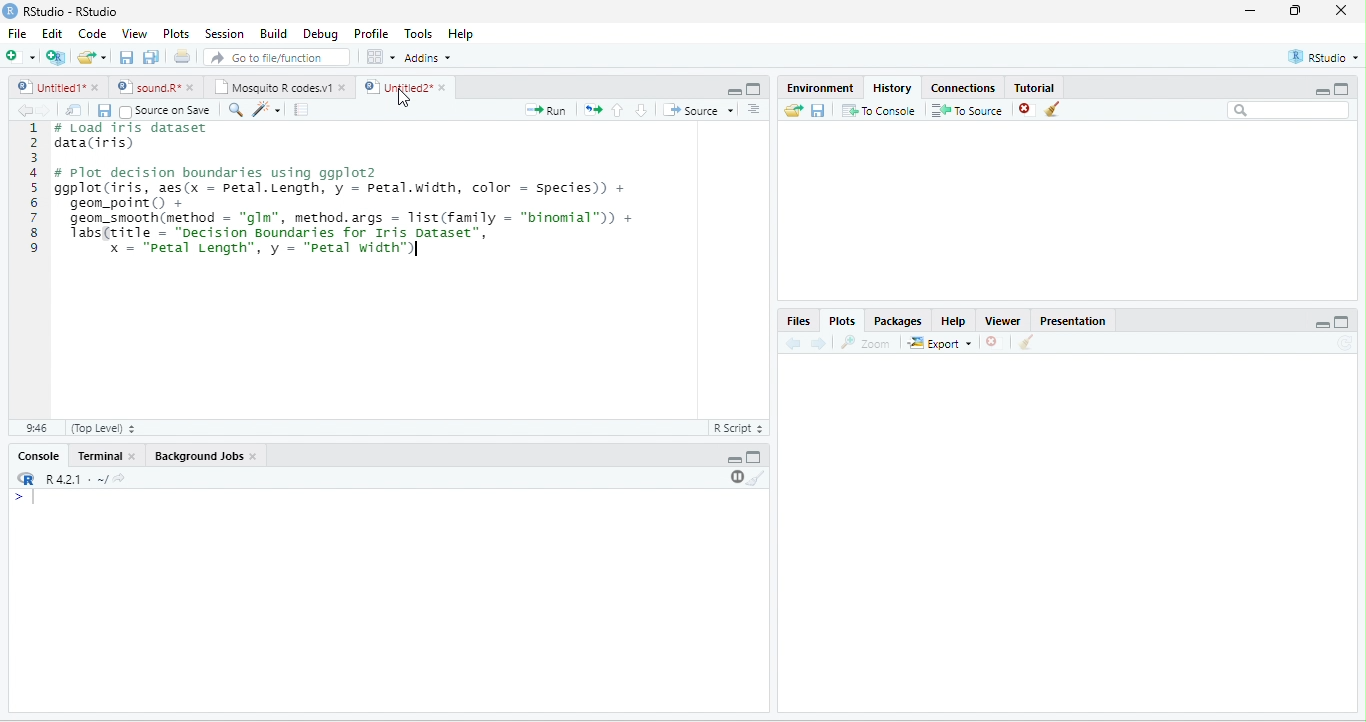 The image size is (1366, 722). What do you see at coordinates (641, 110) in the screenshot?
I see `down` at bounding box center [641, 110].